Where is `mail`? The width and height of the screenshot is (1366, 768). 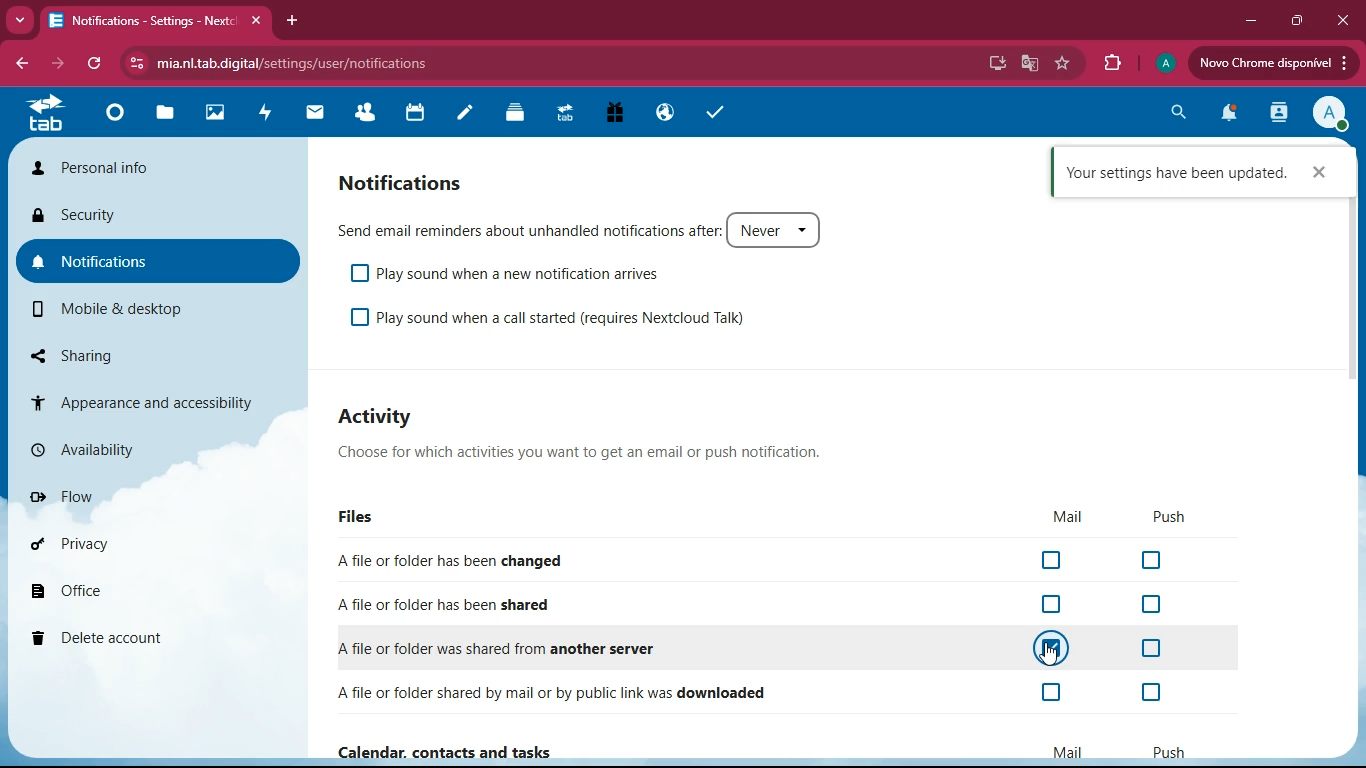
mail is located at coordinates (308, 112).